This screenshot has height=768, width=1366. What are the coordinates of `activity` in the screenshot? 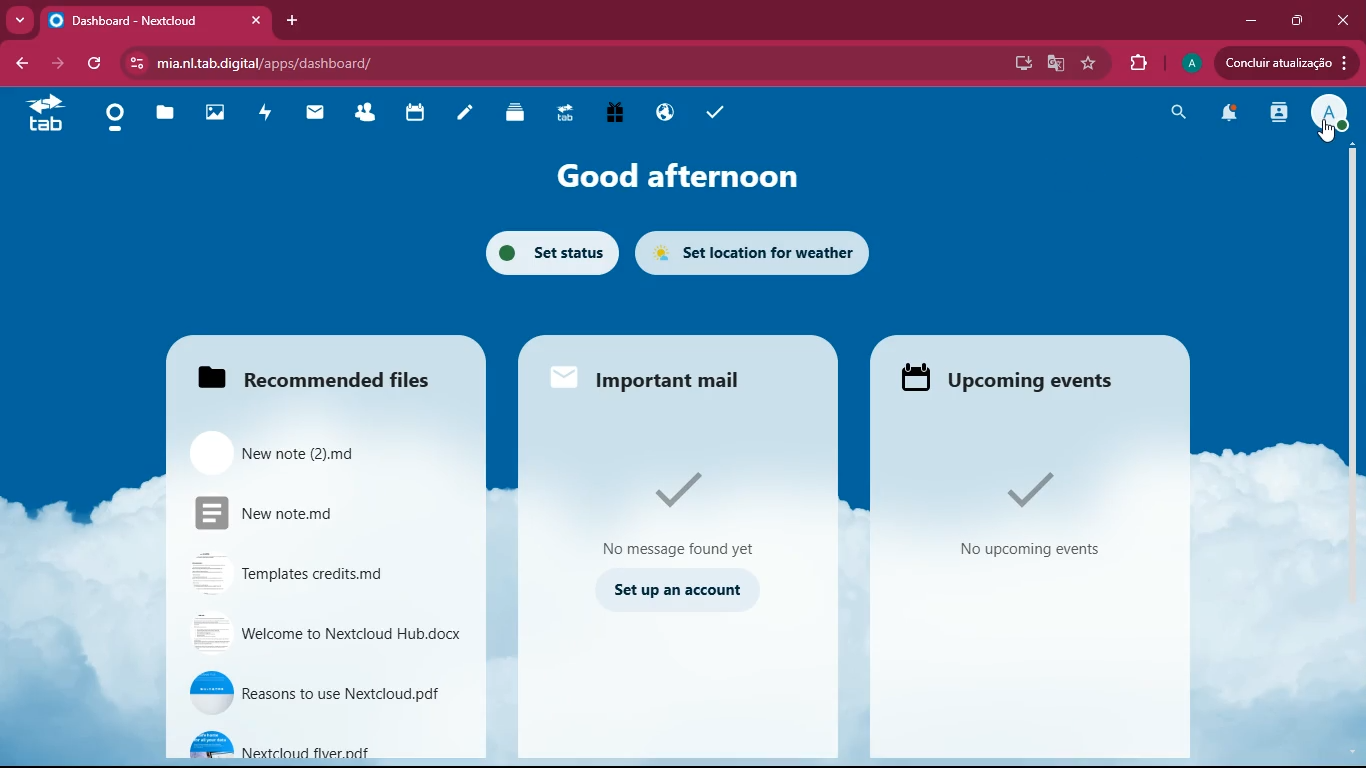 It's located at (1279, 114).